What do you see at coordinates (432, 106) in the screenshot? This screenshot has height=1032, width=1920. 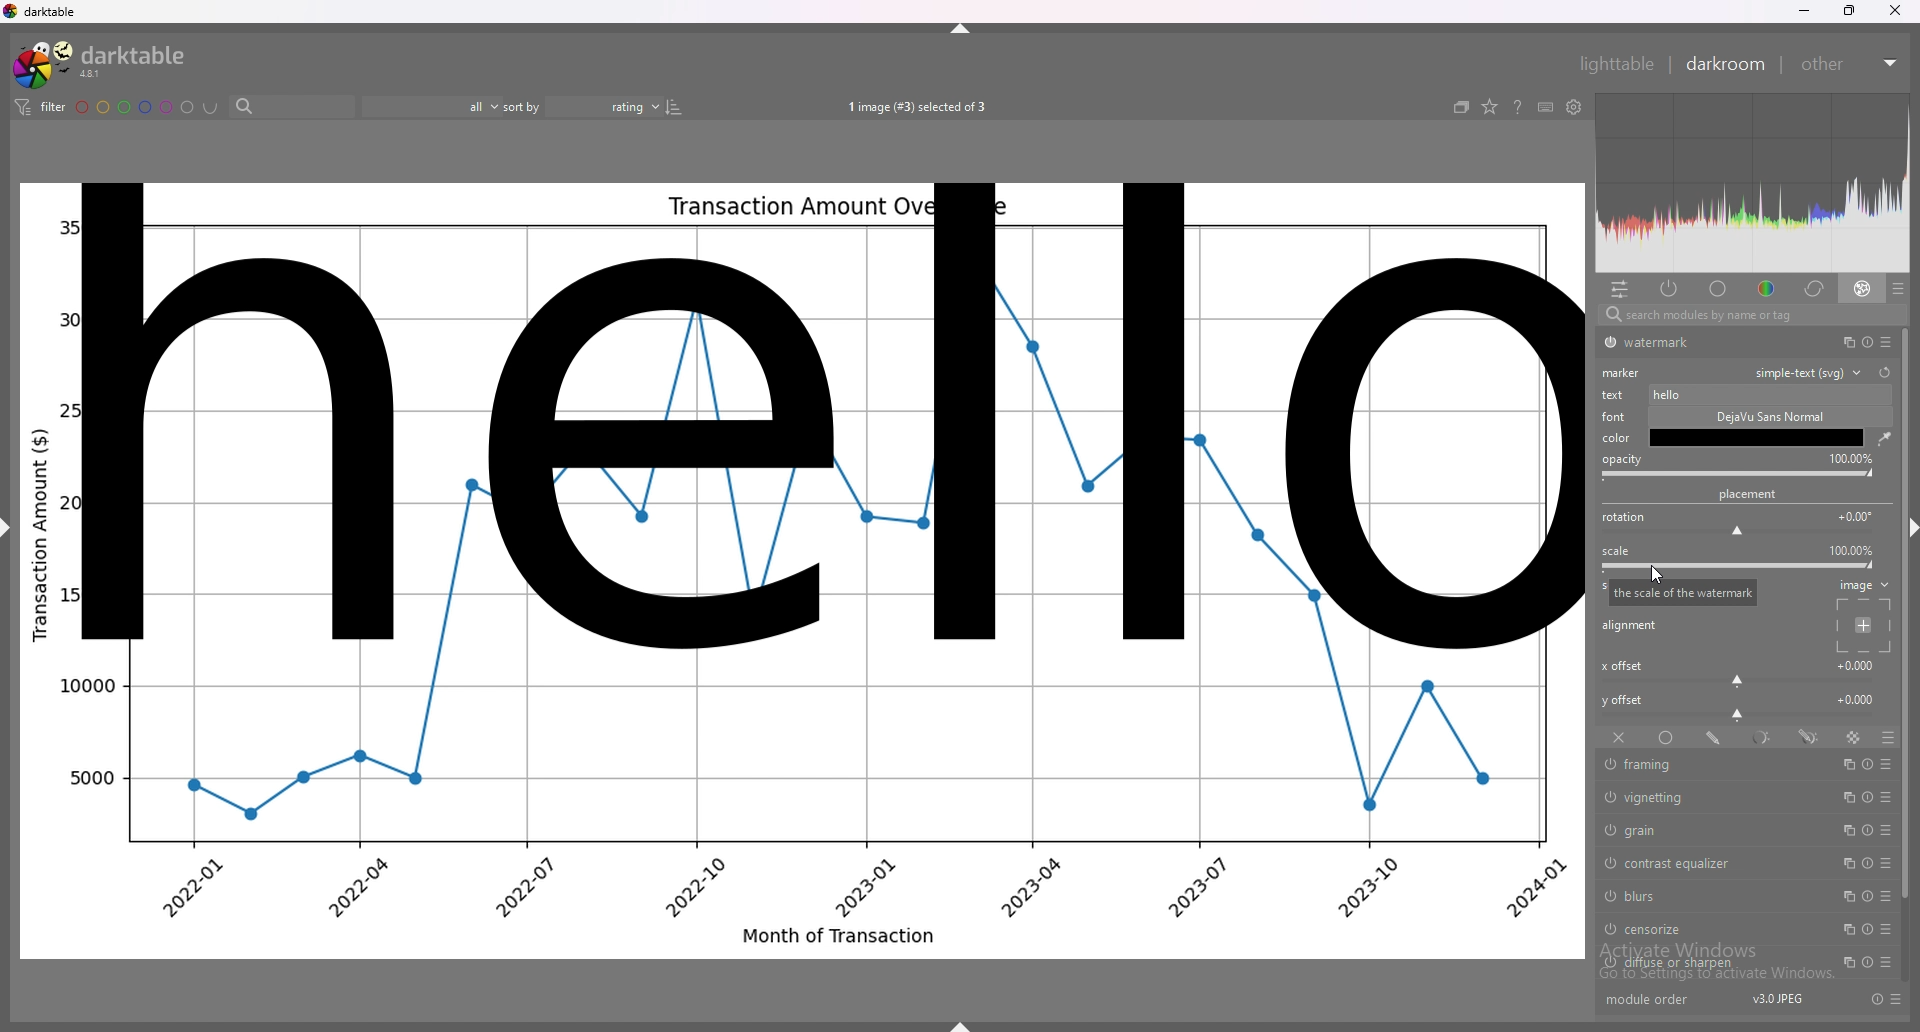 I see `filter by rating` at bounding box center [432, 106].